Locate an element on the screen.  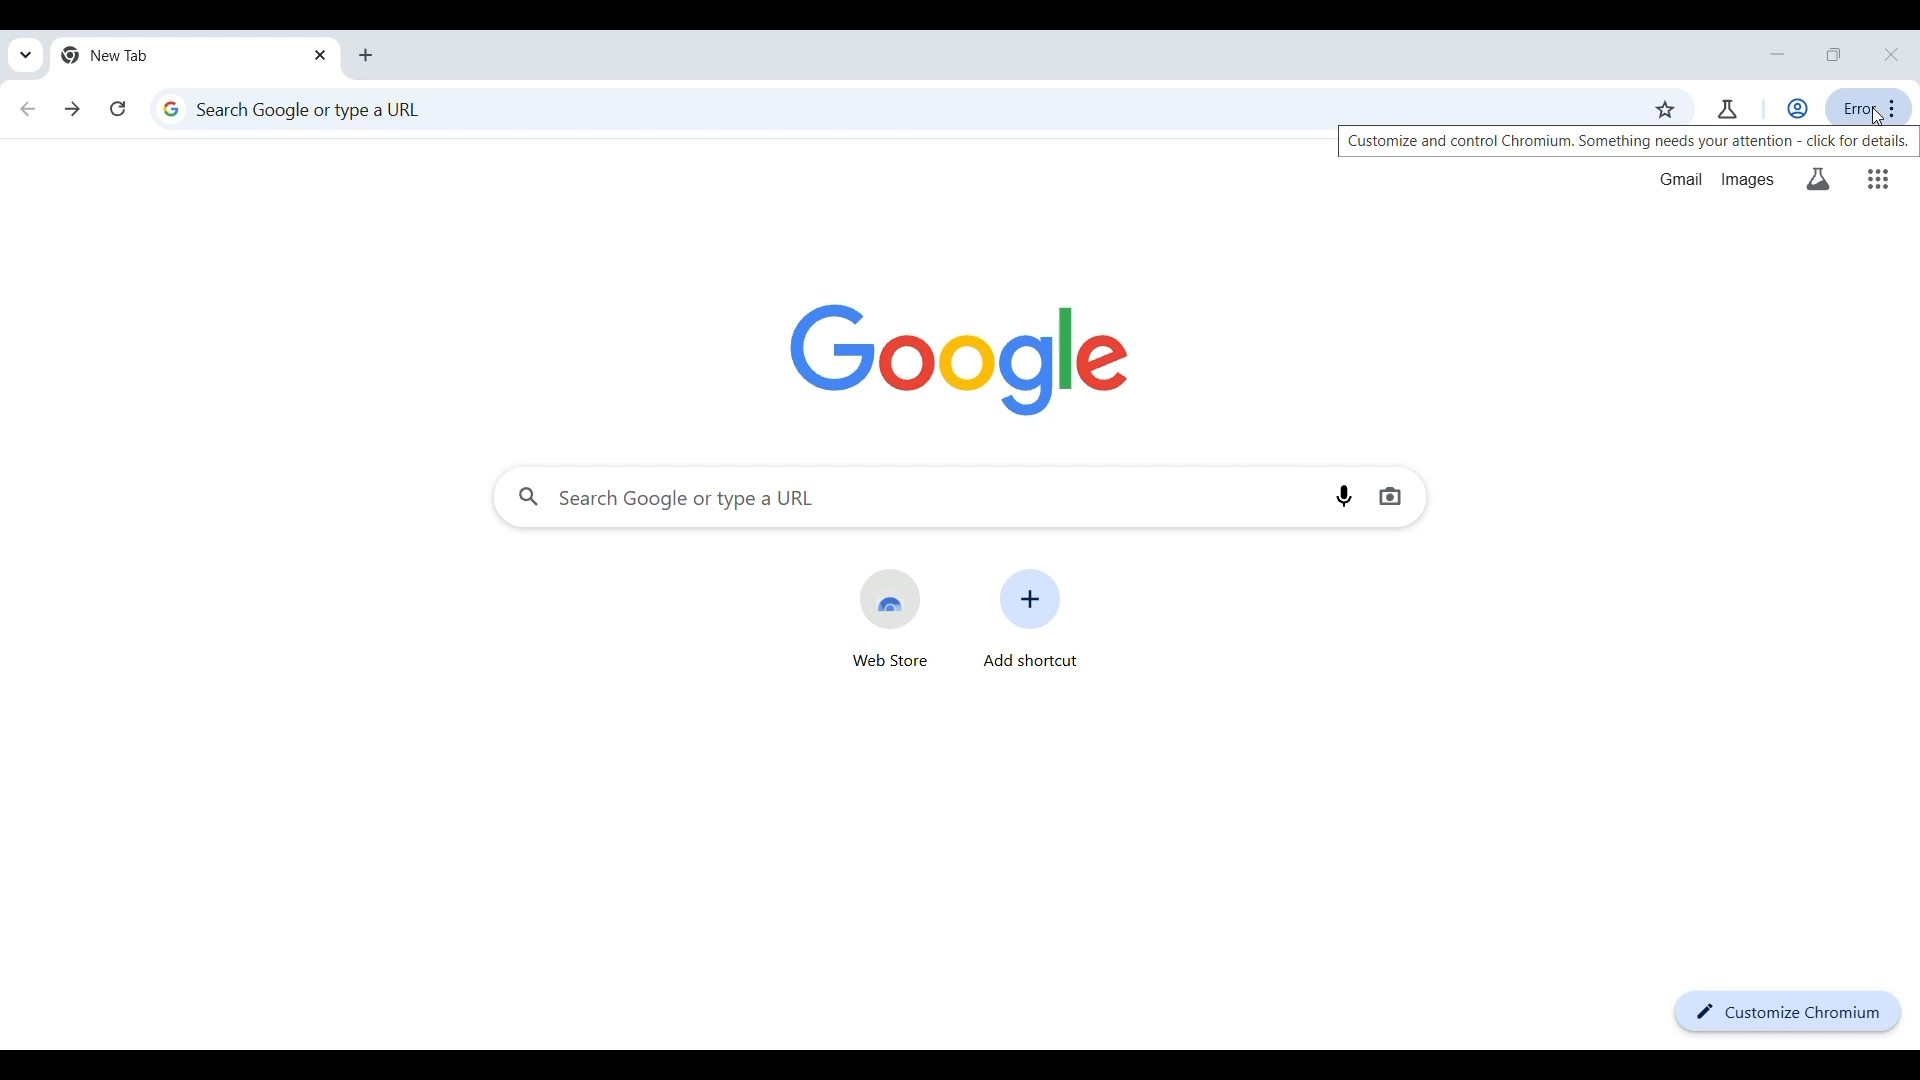
Search Google or type a url  is located at coordinates (911, 497).